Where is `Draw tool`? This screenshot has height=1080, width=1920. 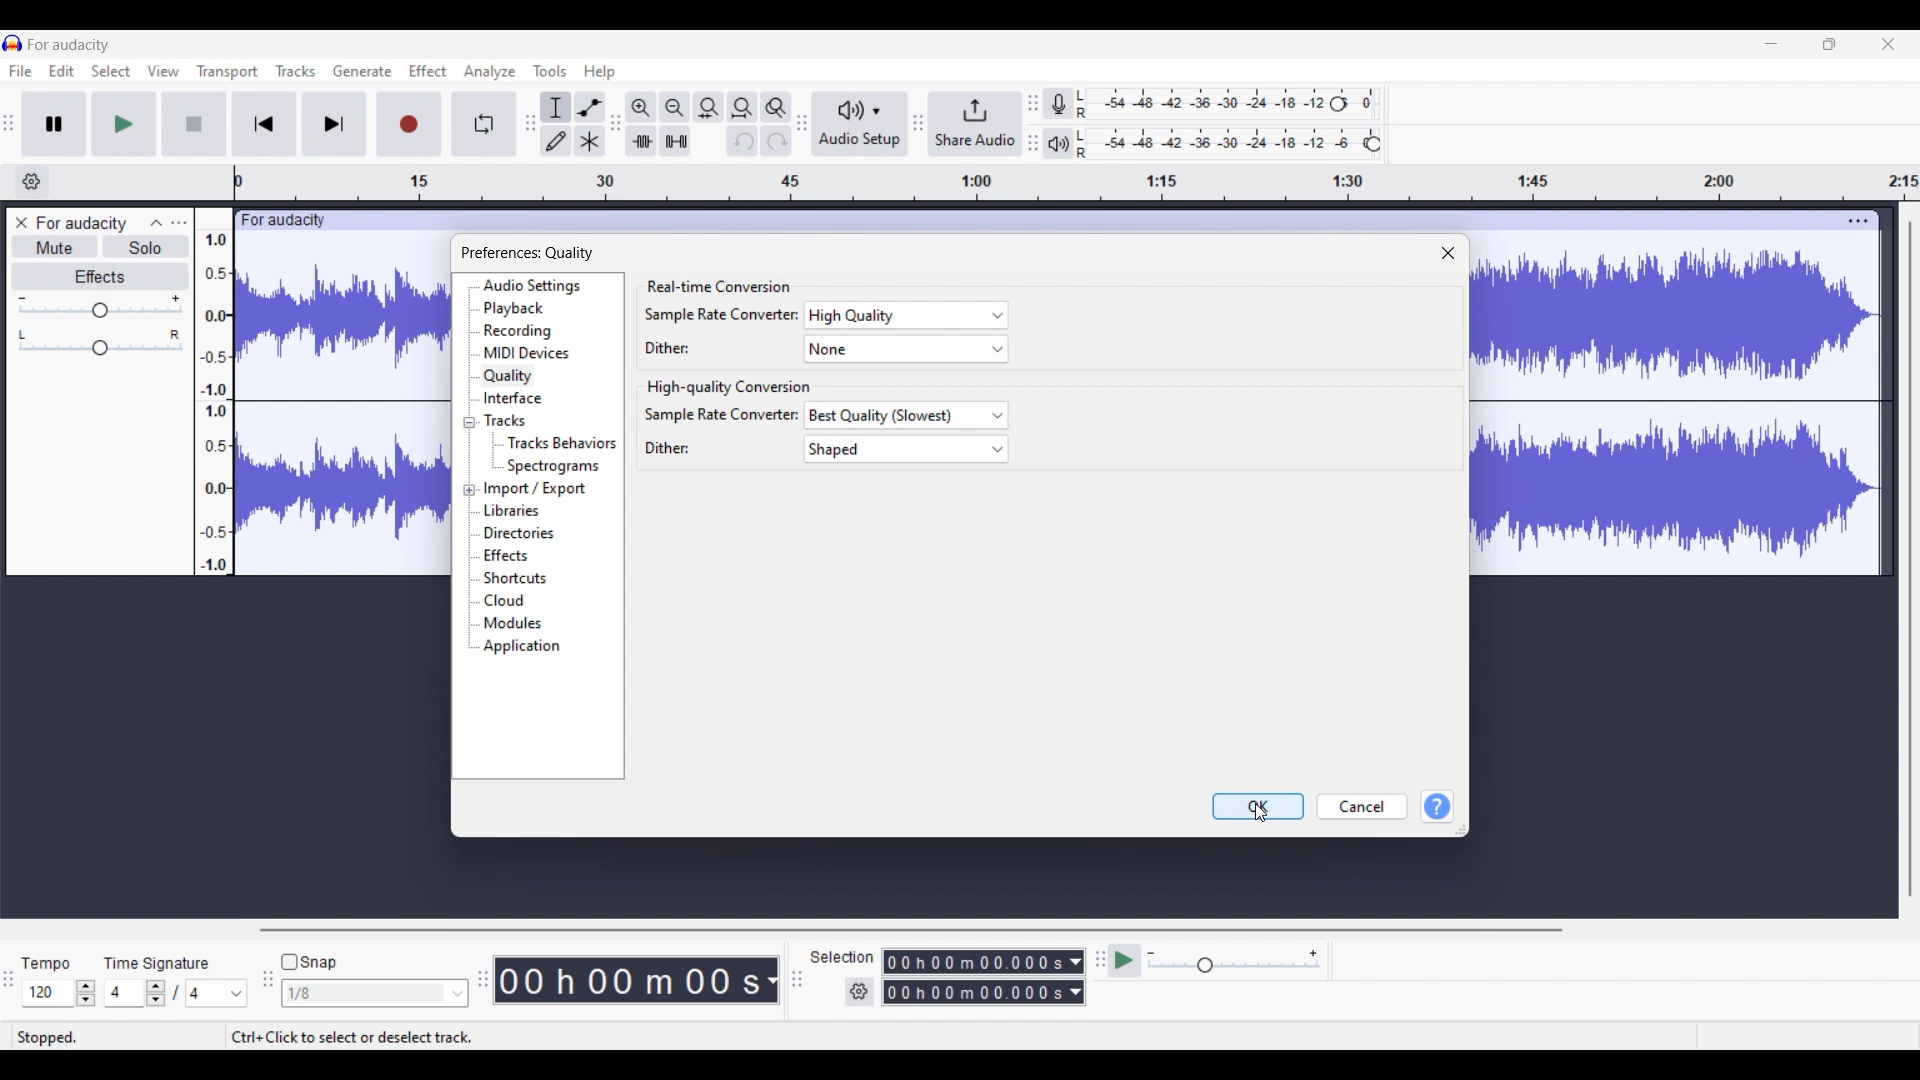 Draw tool is located at coordinates (556, 141).